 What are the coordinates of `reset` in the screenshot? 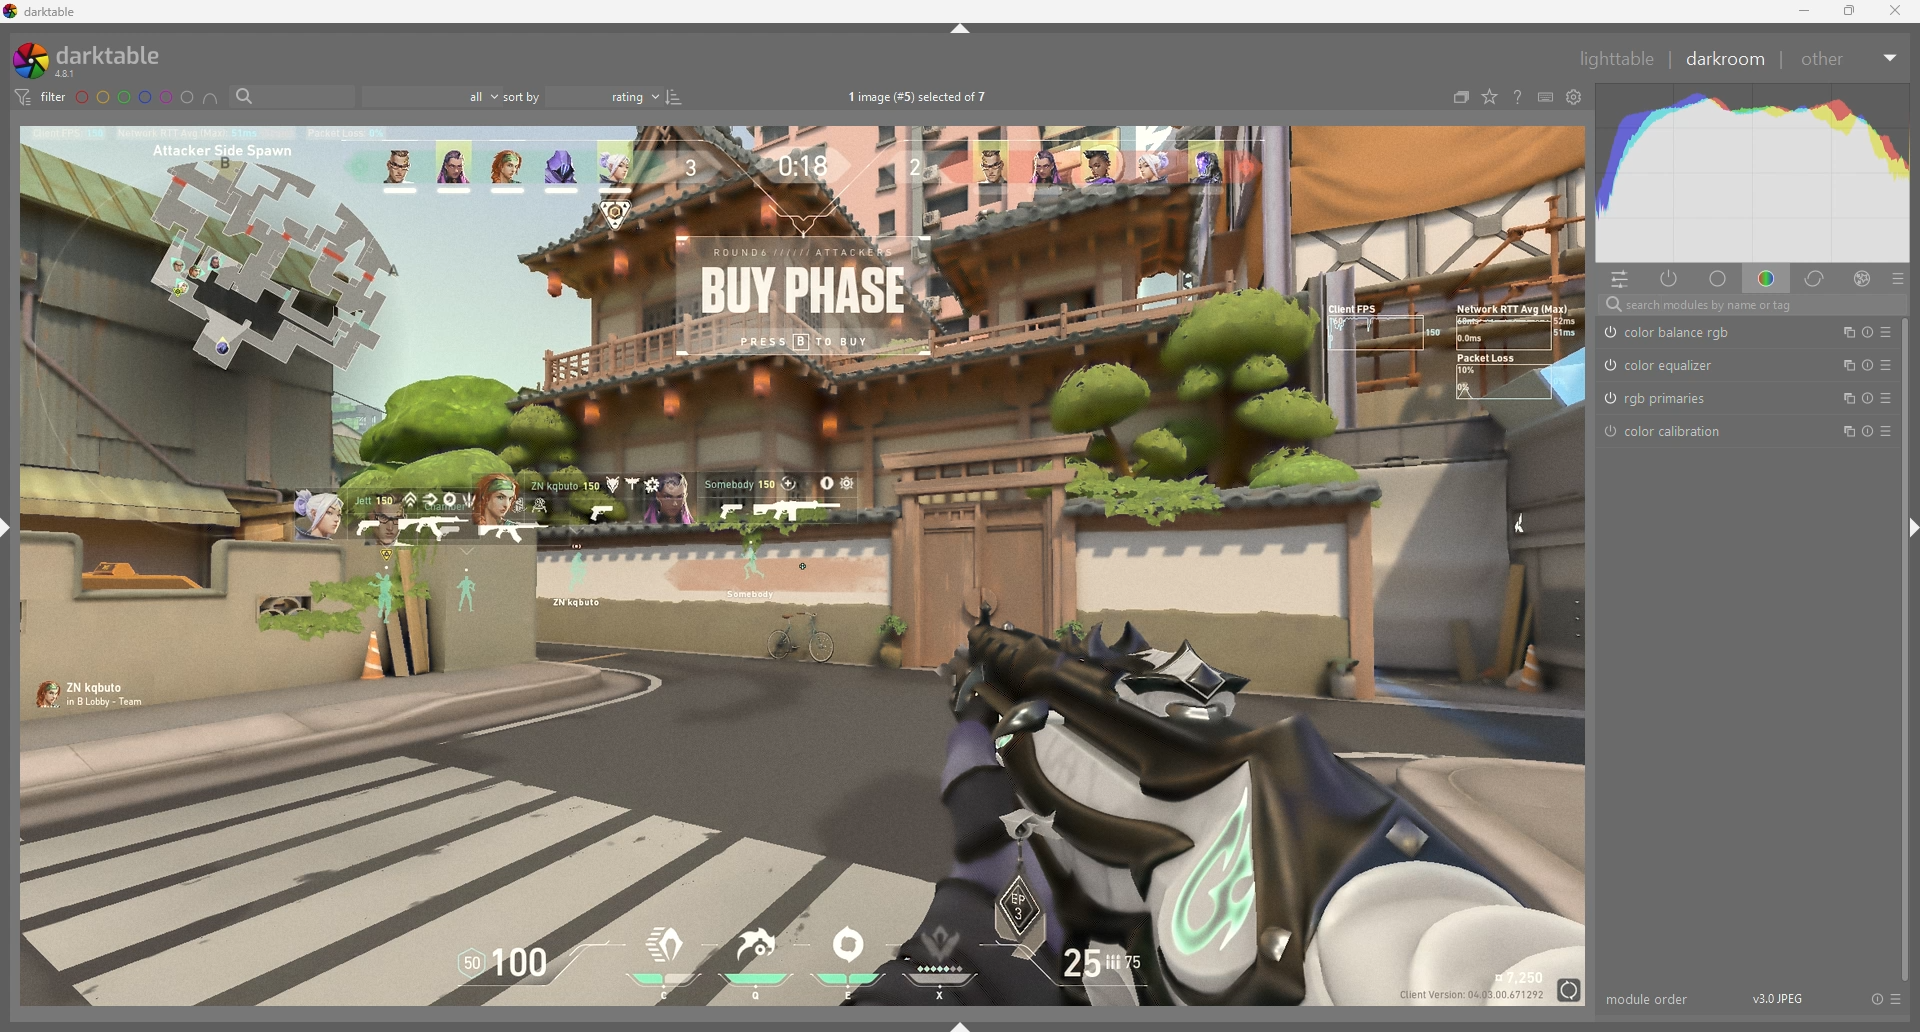 It's located at (1876, 998).